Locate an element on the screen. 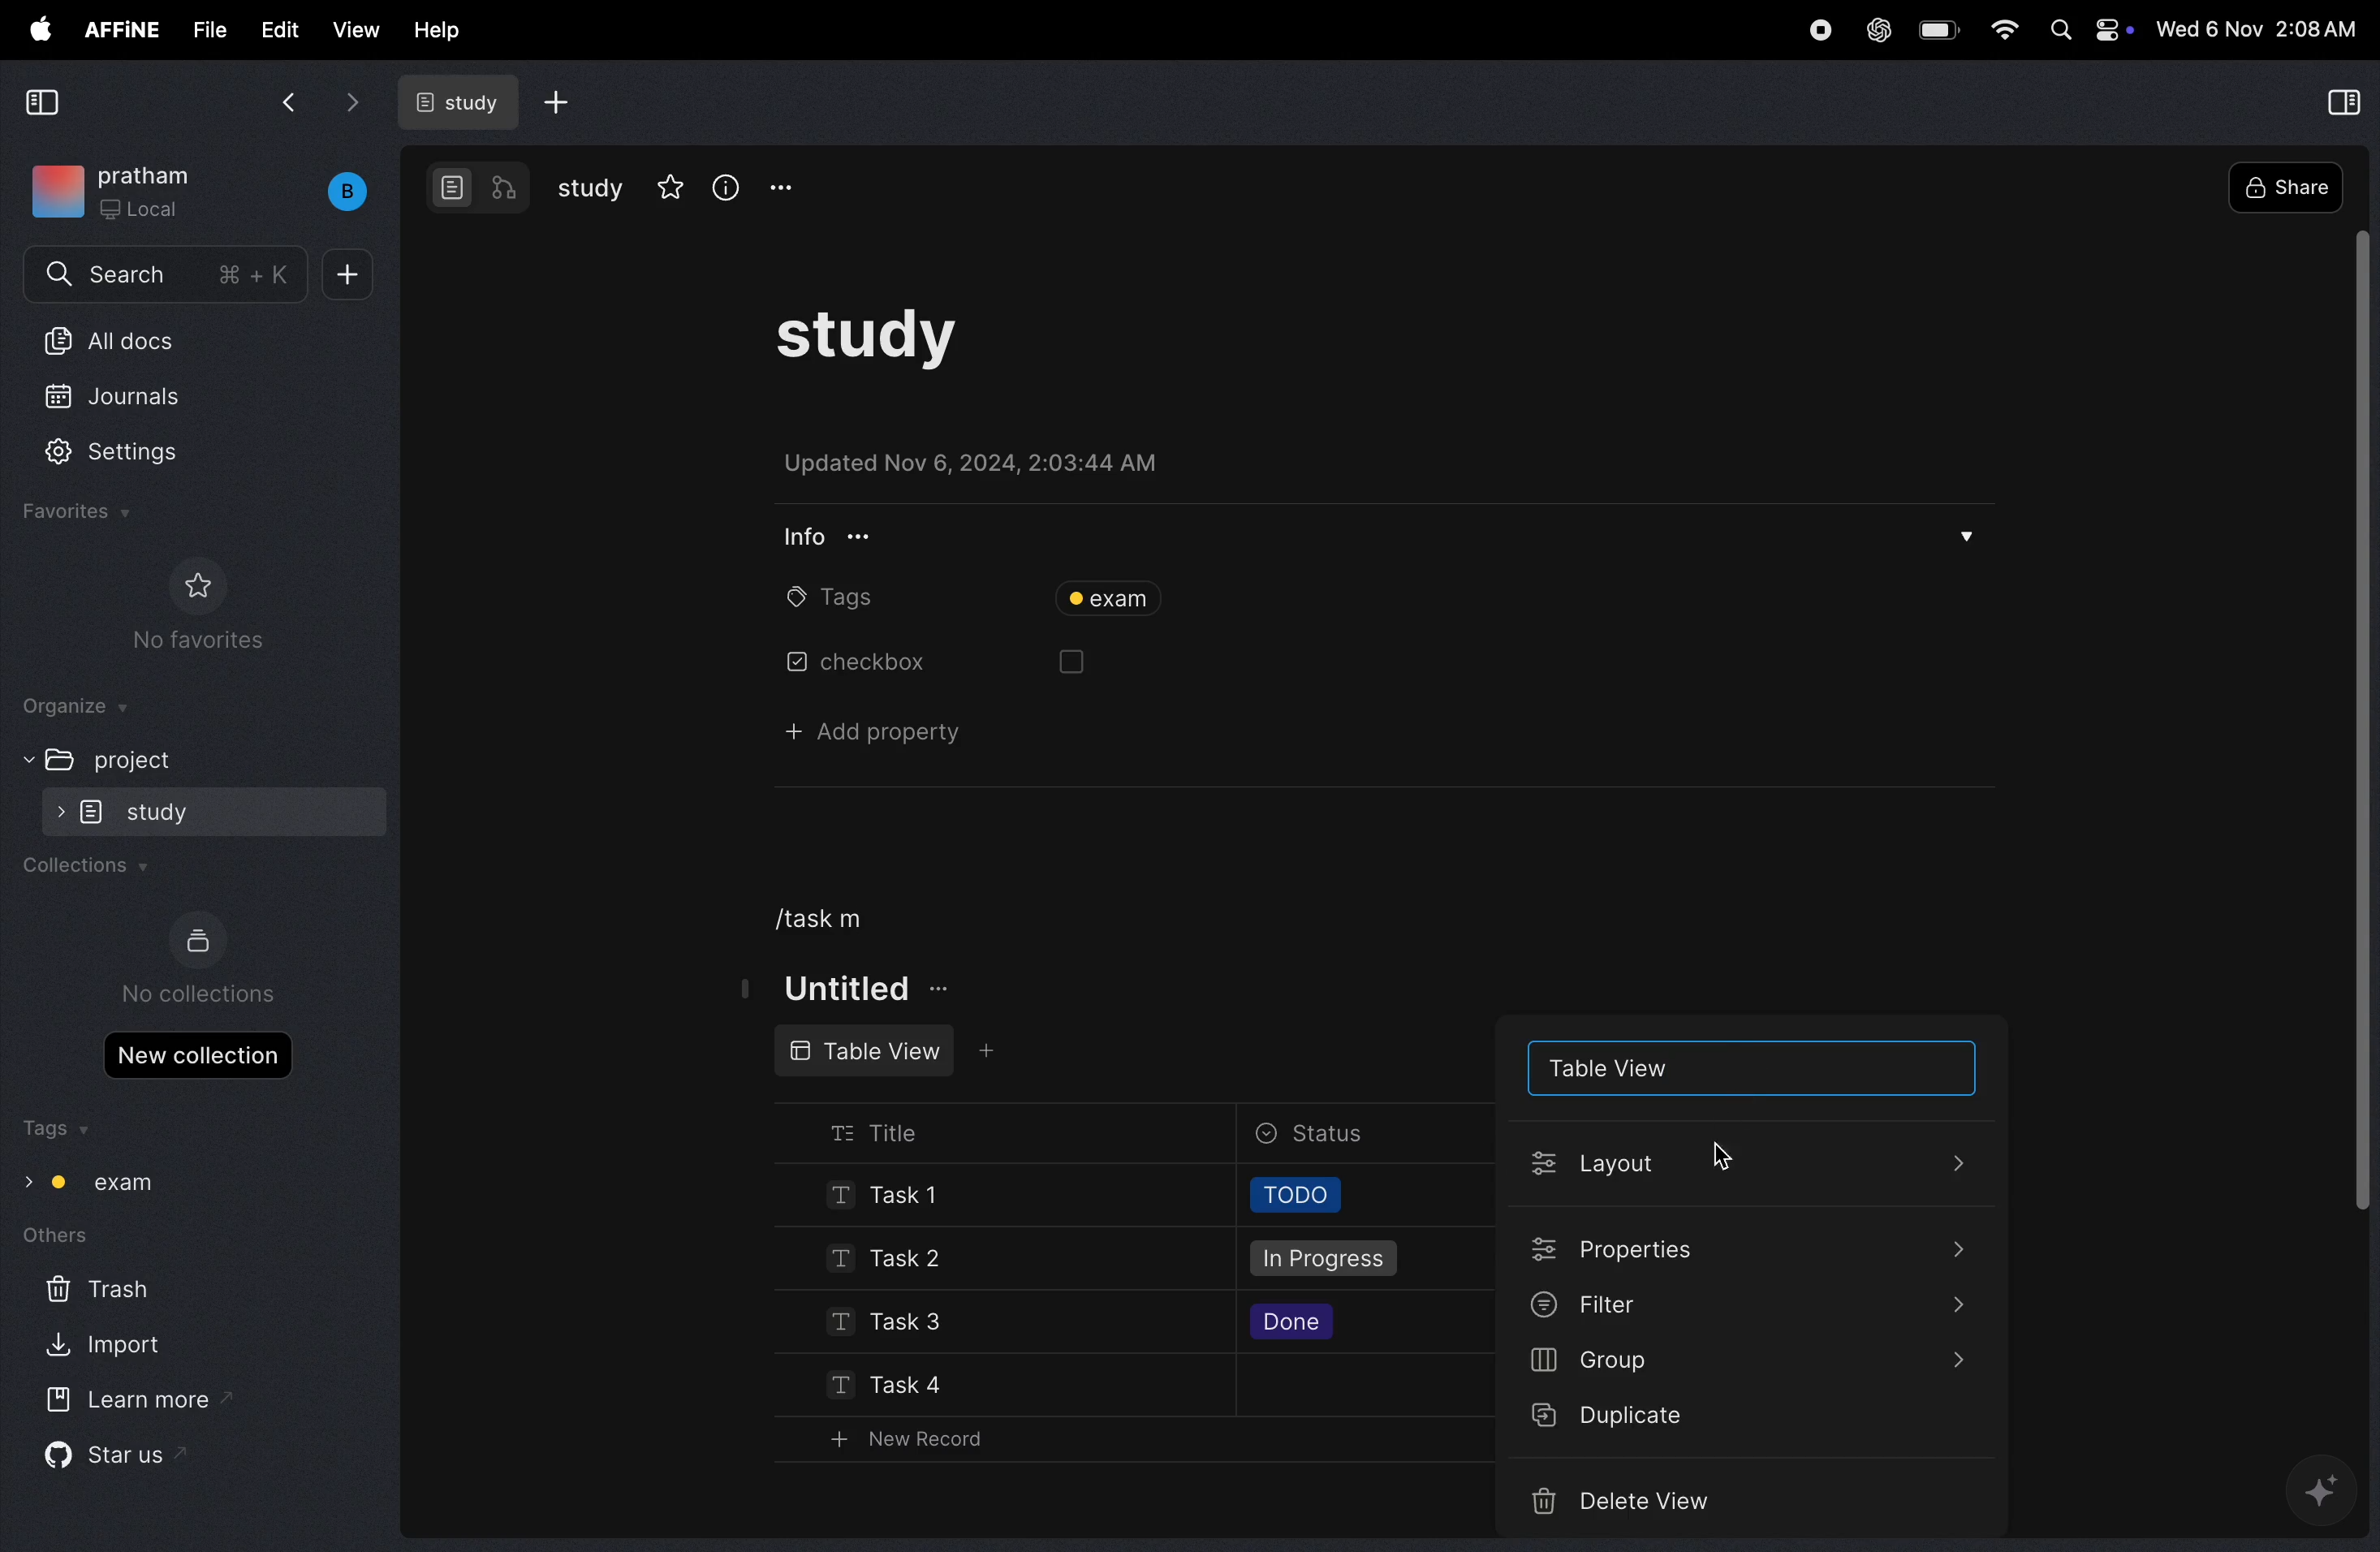 The image size is (2380, 1552). settings is located at coordinates (130, 456).